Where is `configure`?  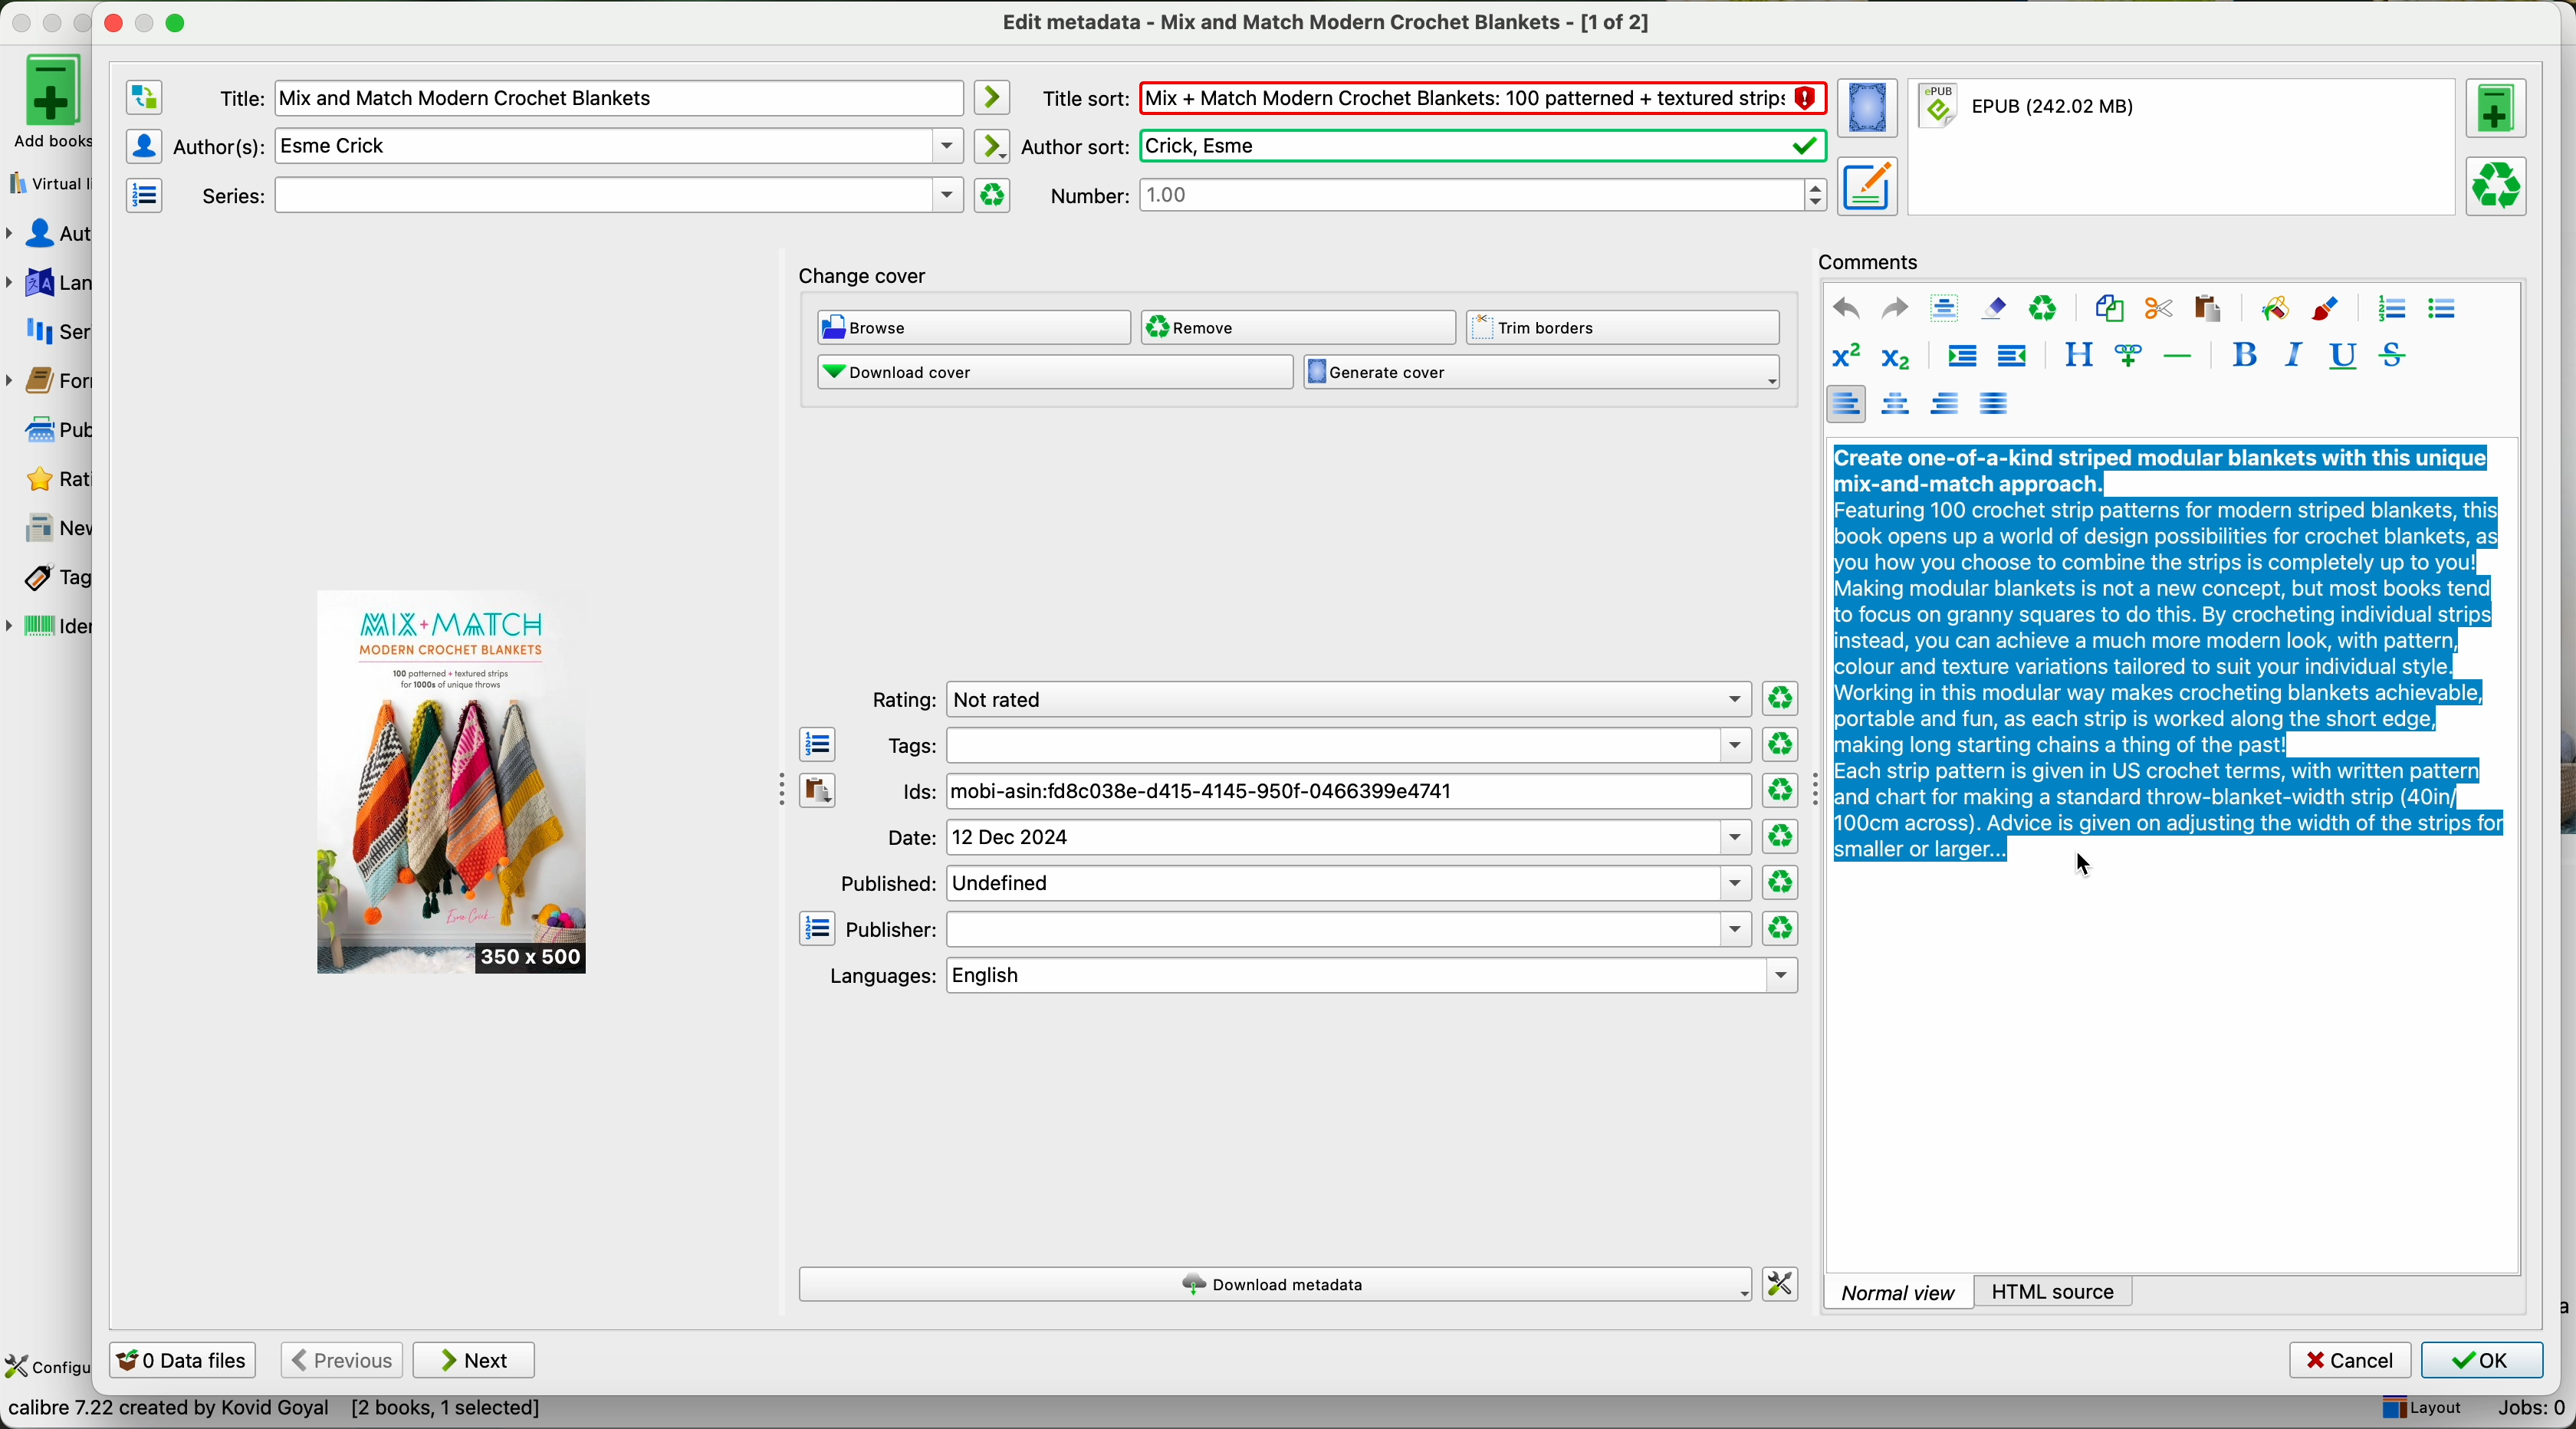
configure is located at coordinates (47, 1368).